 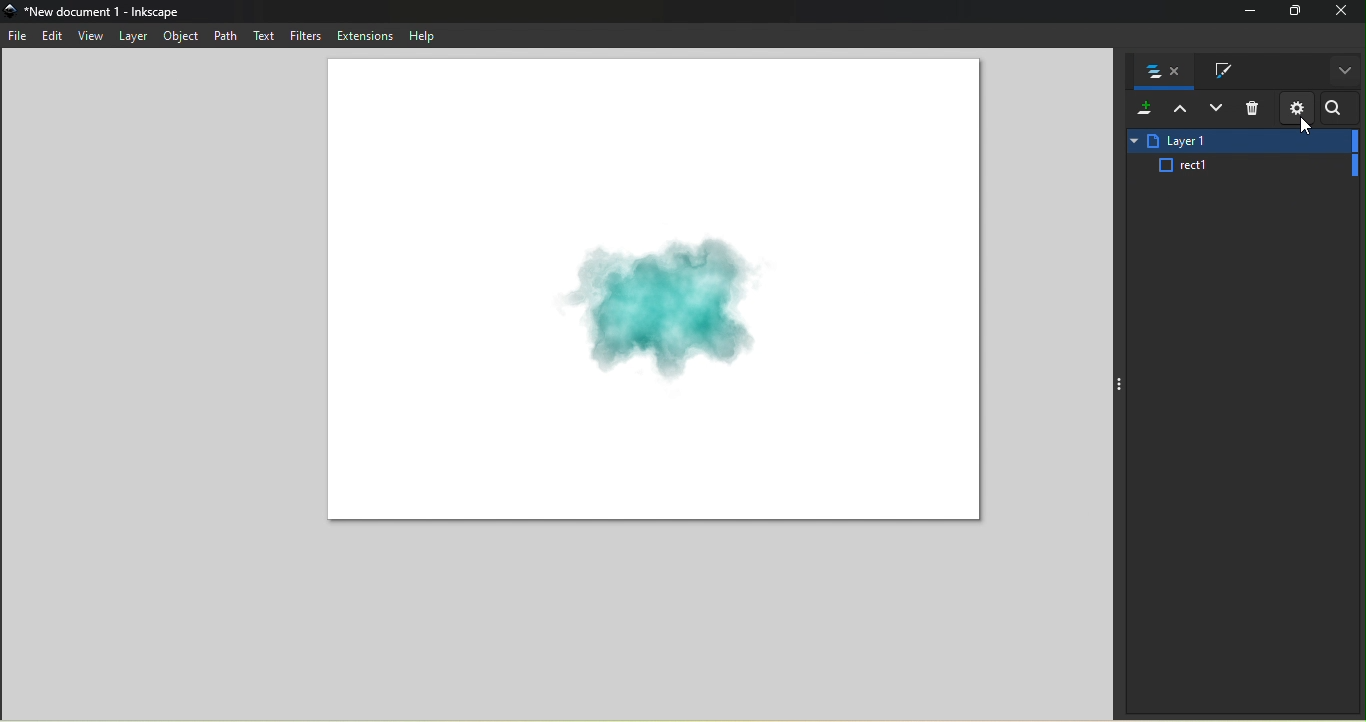 What do you see at coordinates (19, 38) in the screenshot?
I see `File` at bounding box center [19, 38].